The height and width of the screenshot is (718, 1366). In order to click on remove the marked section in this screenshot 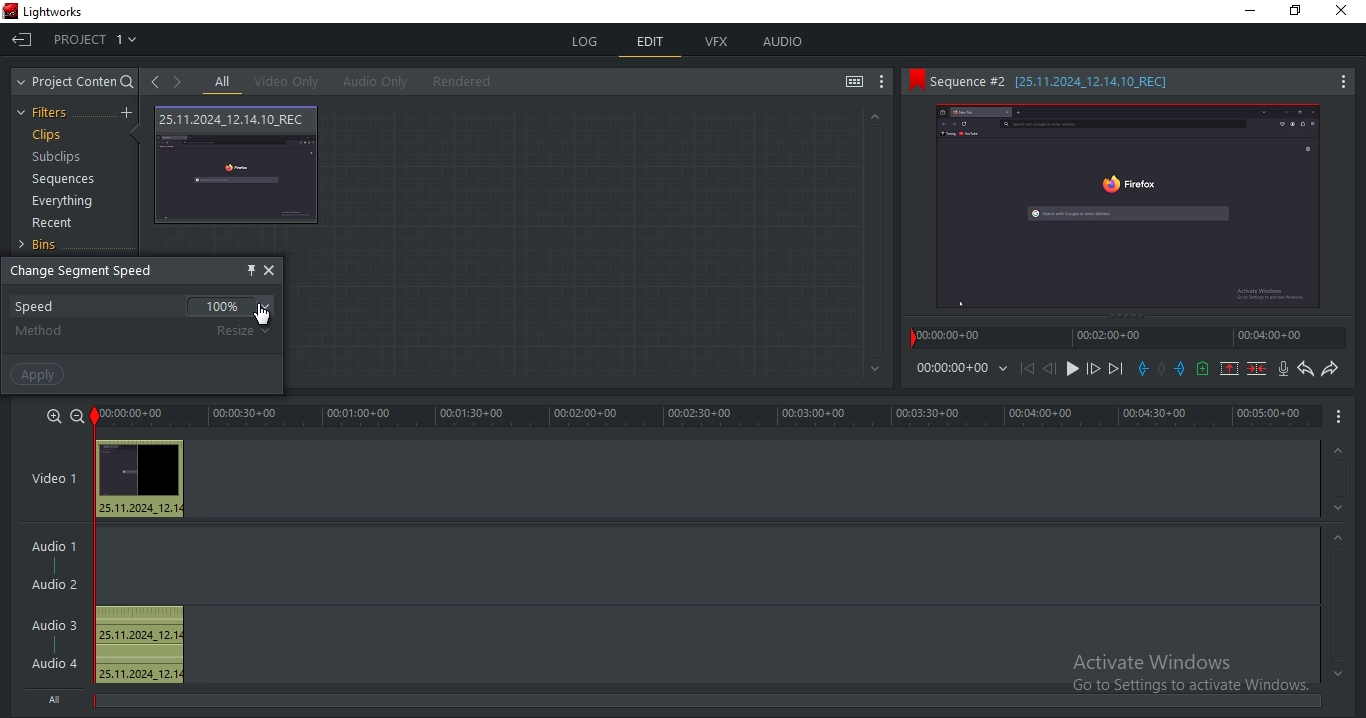, I will do `click(1230, 369)`.